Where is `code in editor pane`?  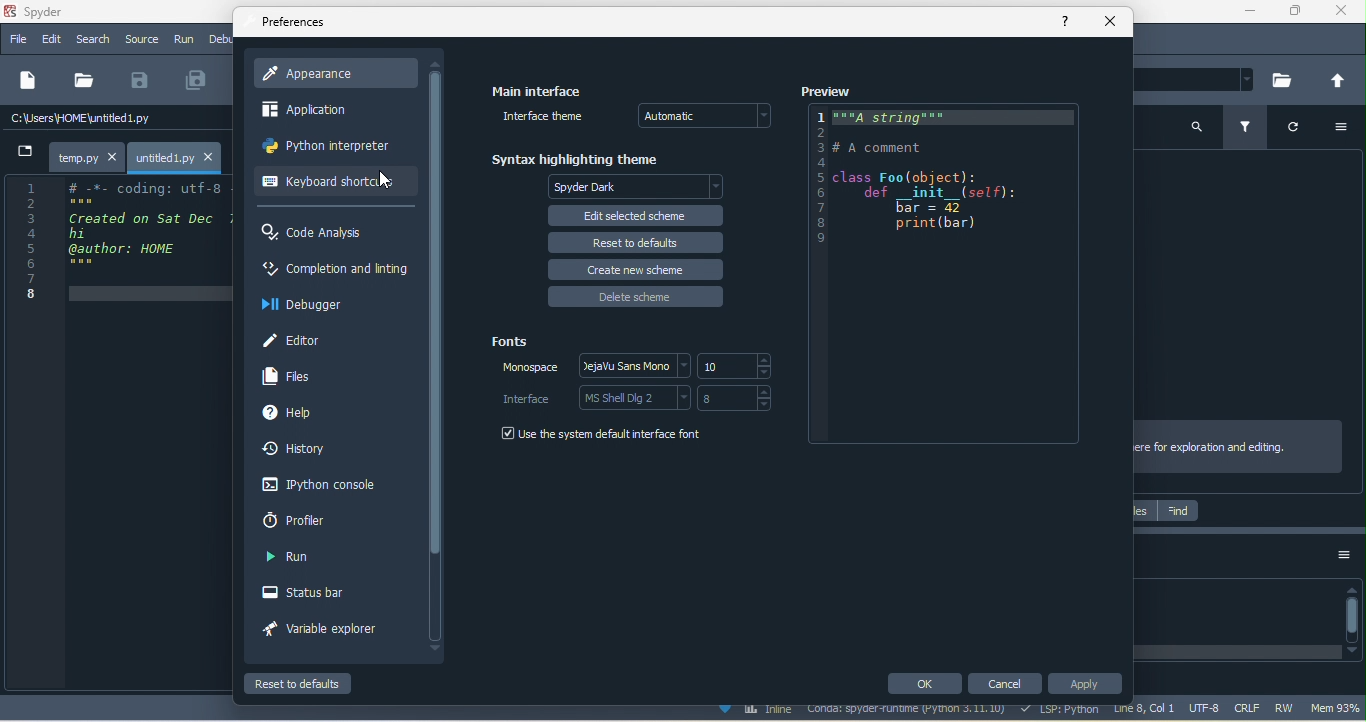 code in editor pane is located at coordinates (120, 241).